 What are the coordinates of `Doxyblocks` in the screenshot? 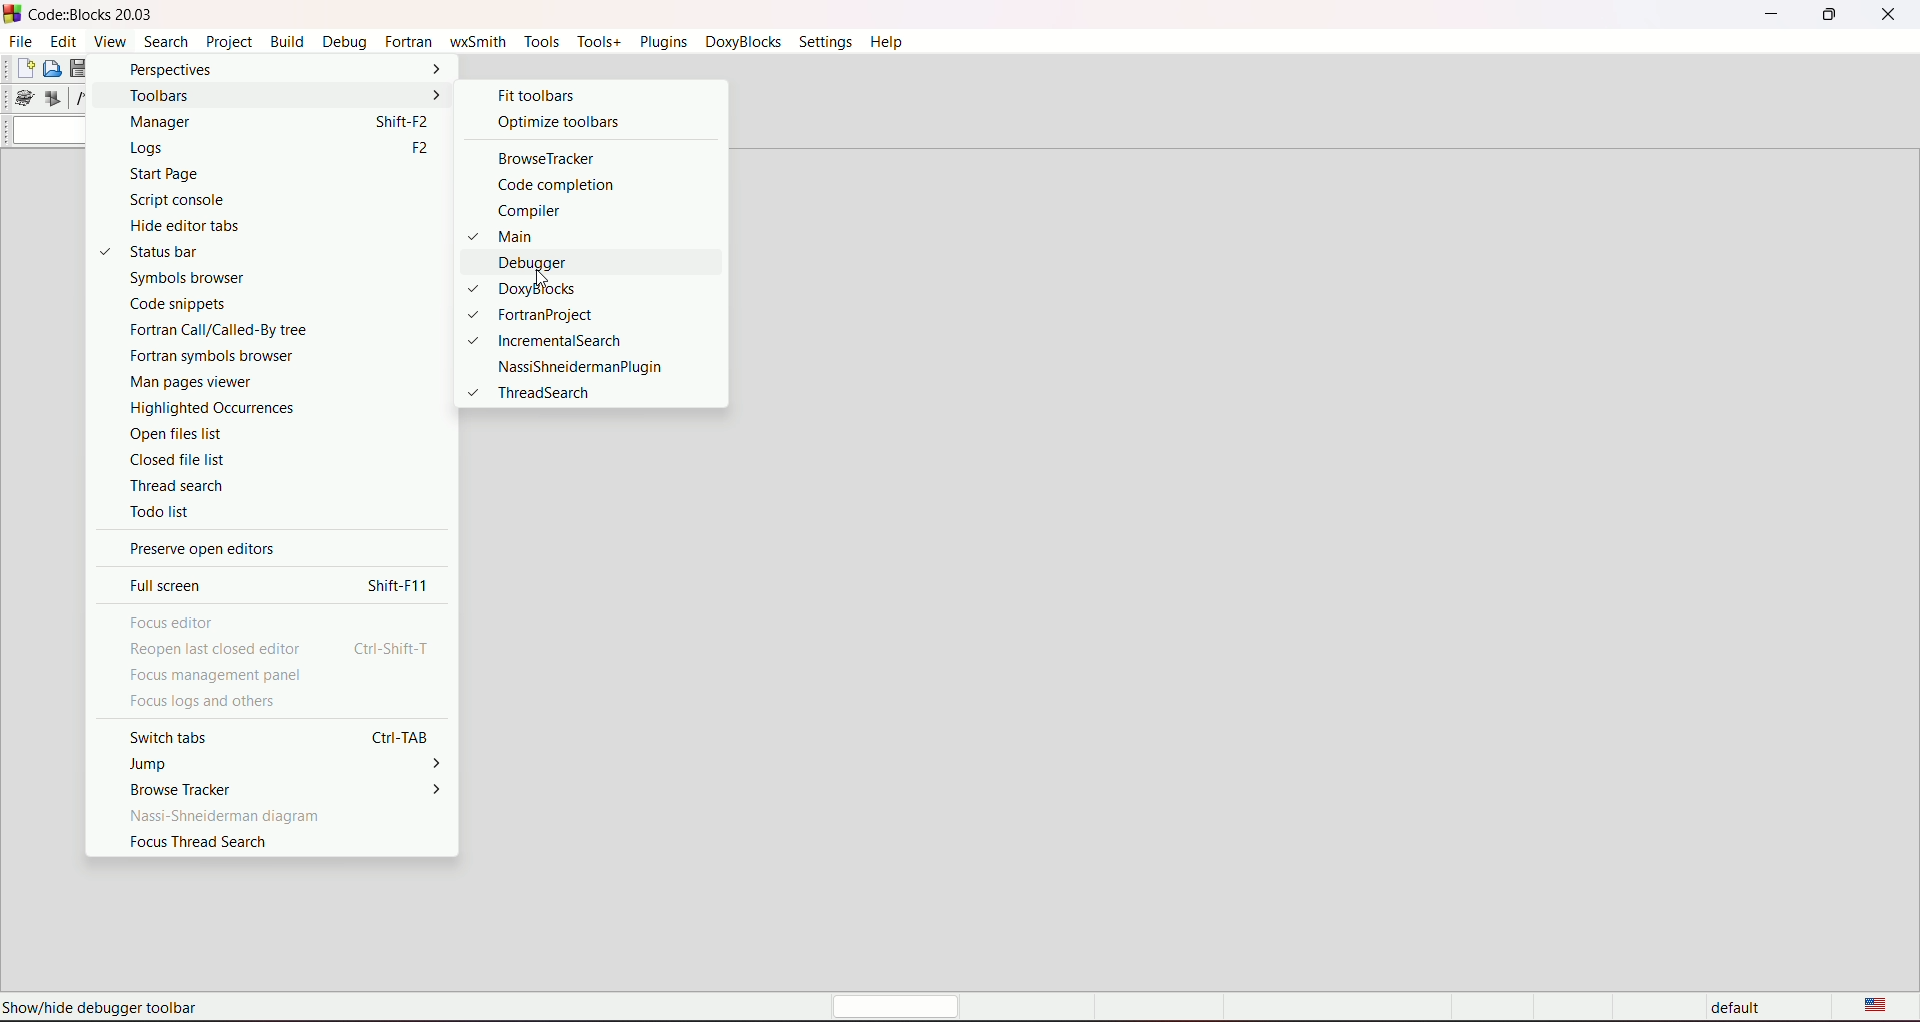 It's located at (556, 289).